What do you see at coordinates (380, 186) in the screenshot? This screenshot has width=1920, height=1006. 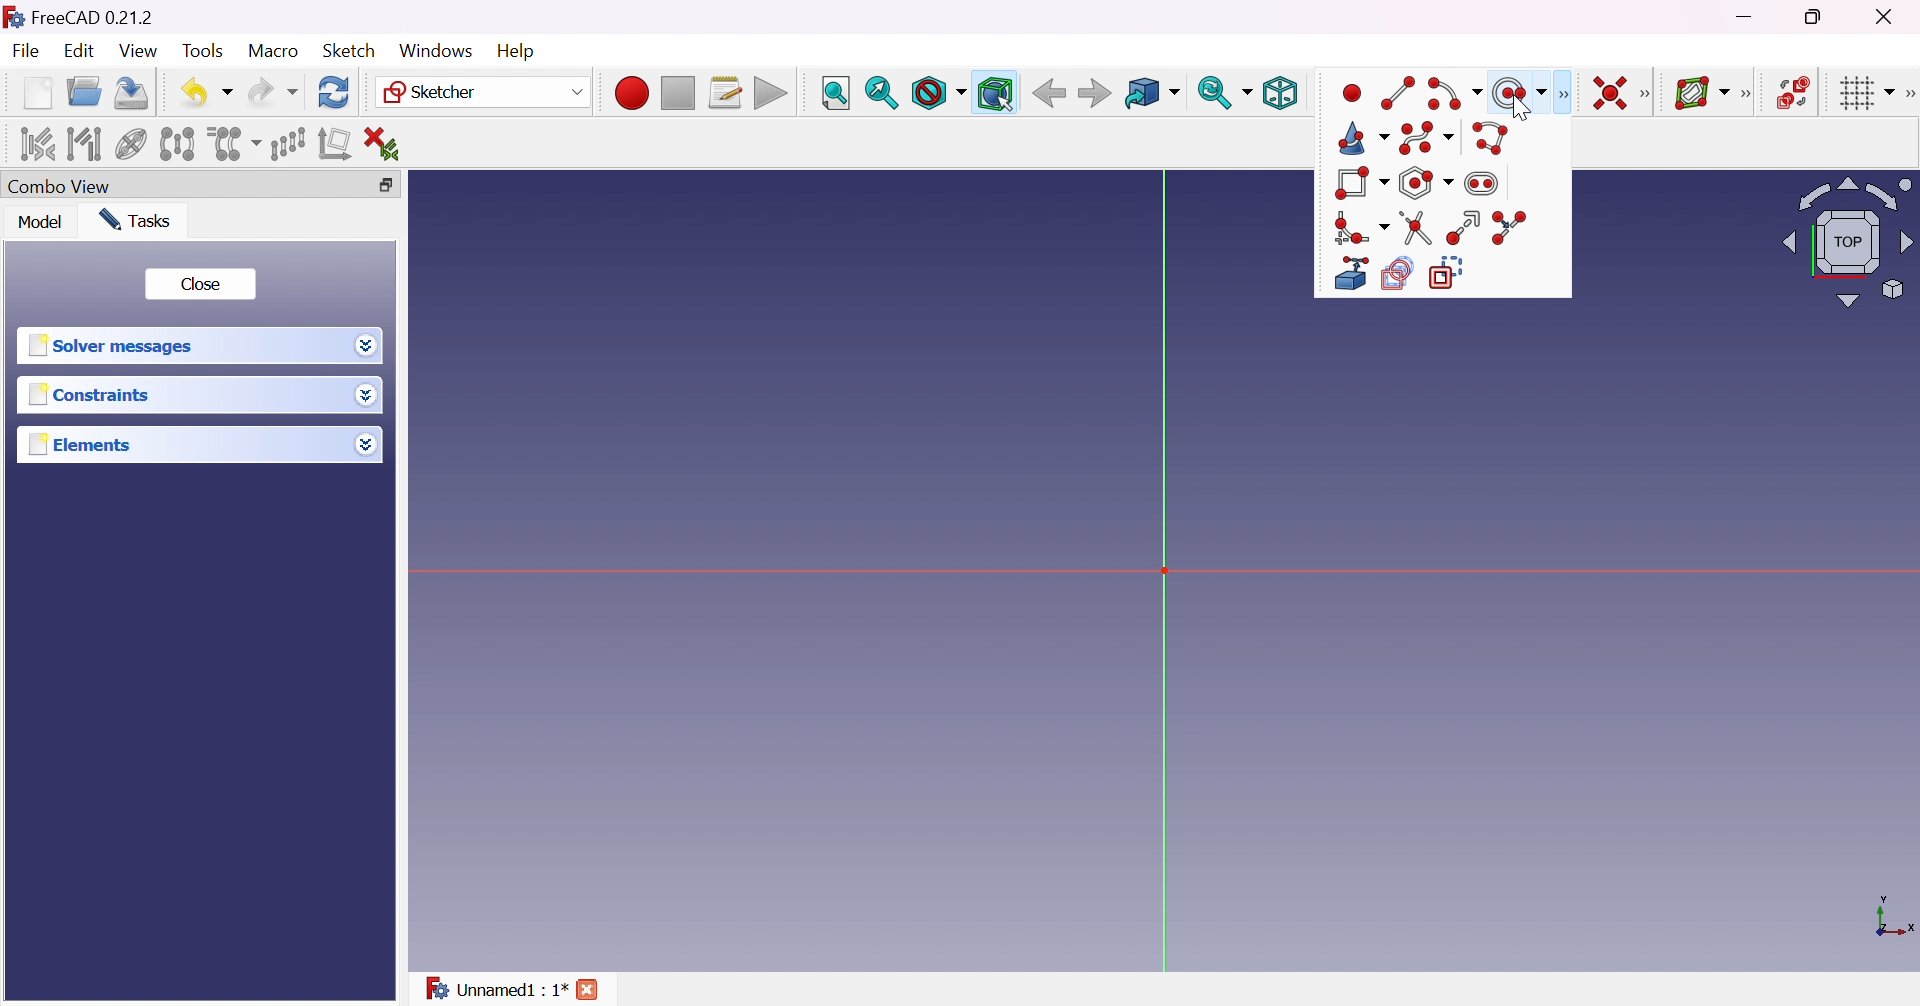 I see `Restore down` at bounding box center [380, 186].